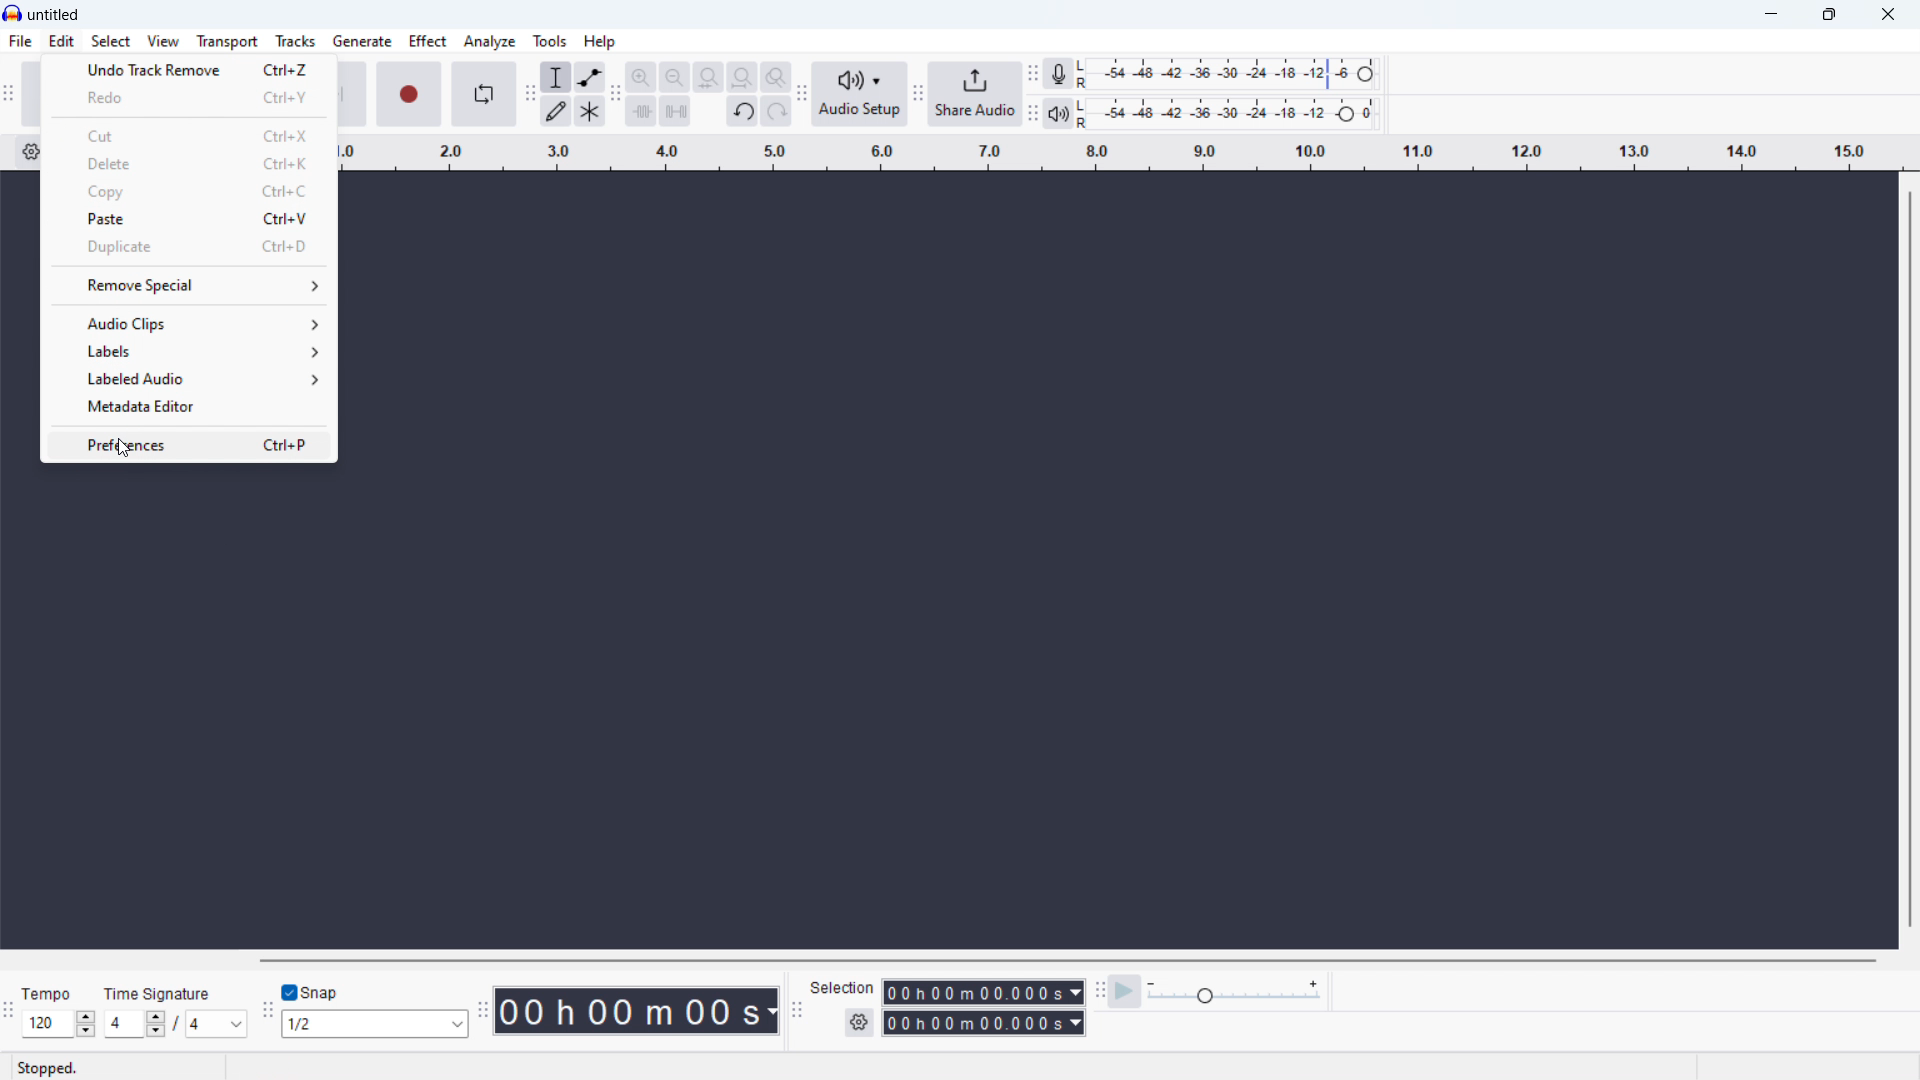  What do you see at coordinates (21, 41) in the screenshot?
I see `file` at bounding box center [21, 41].